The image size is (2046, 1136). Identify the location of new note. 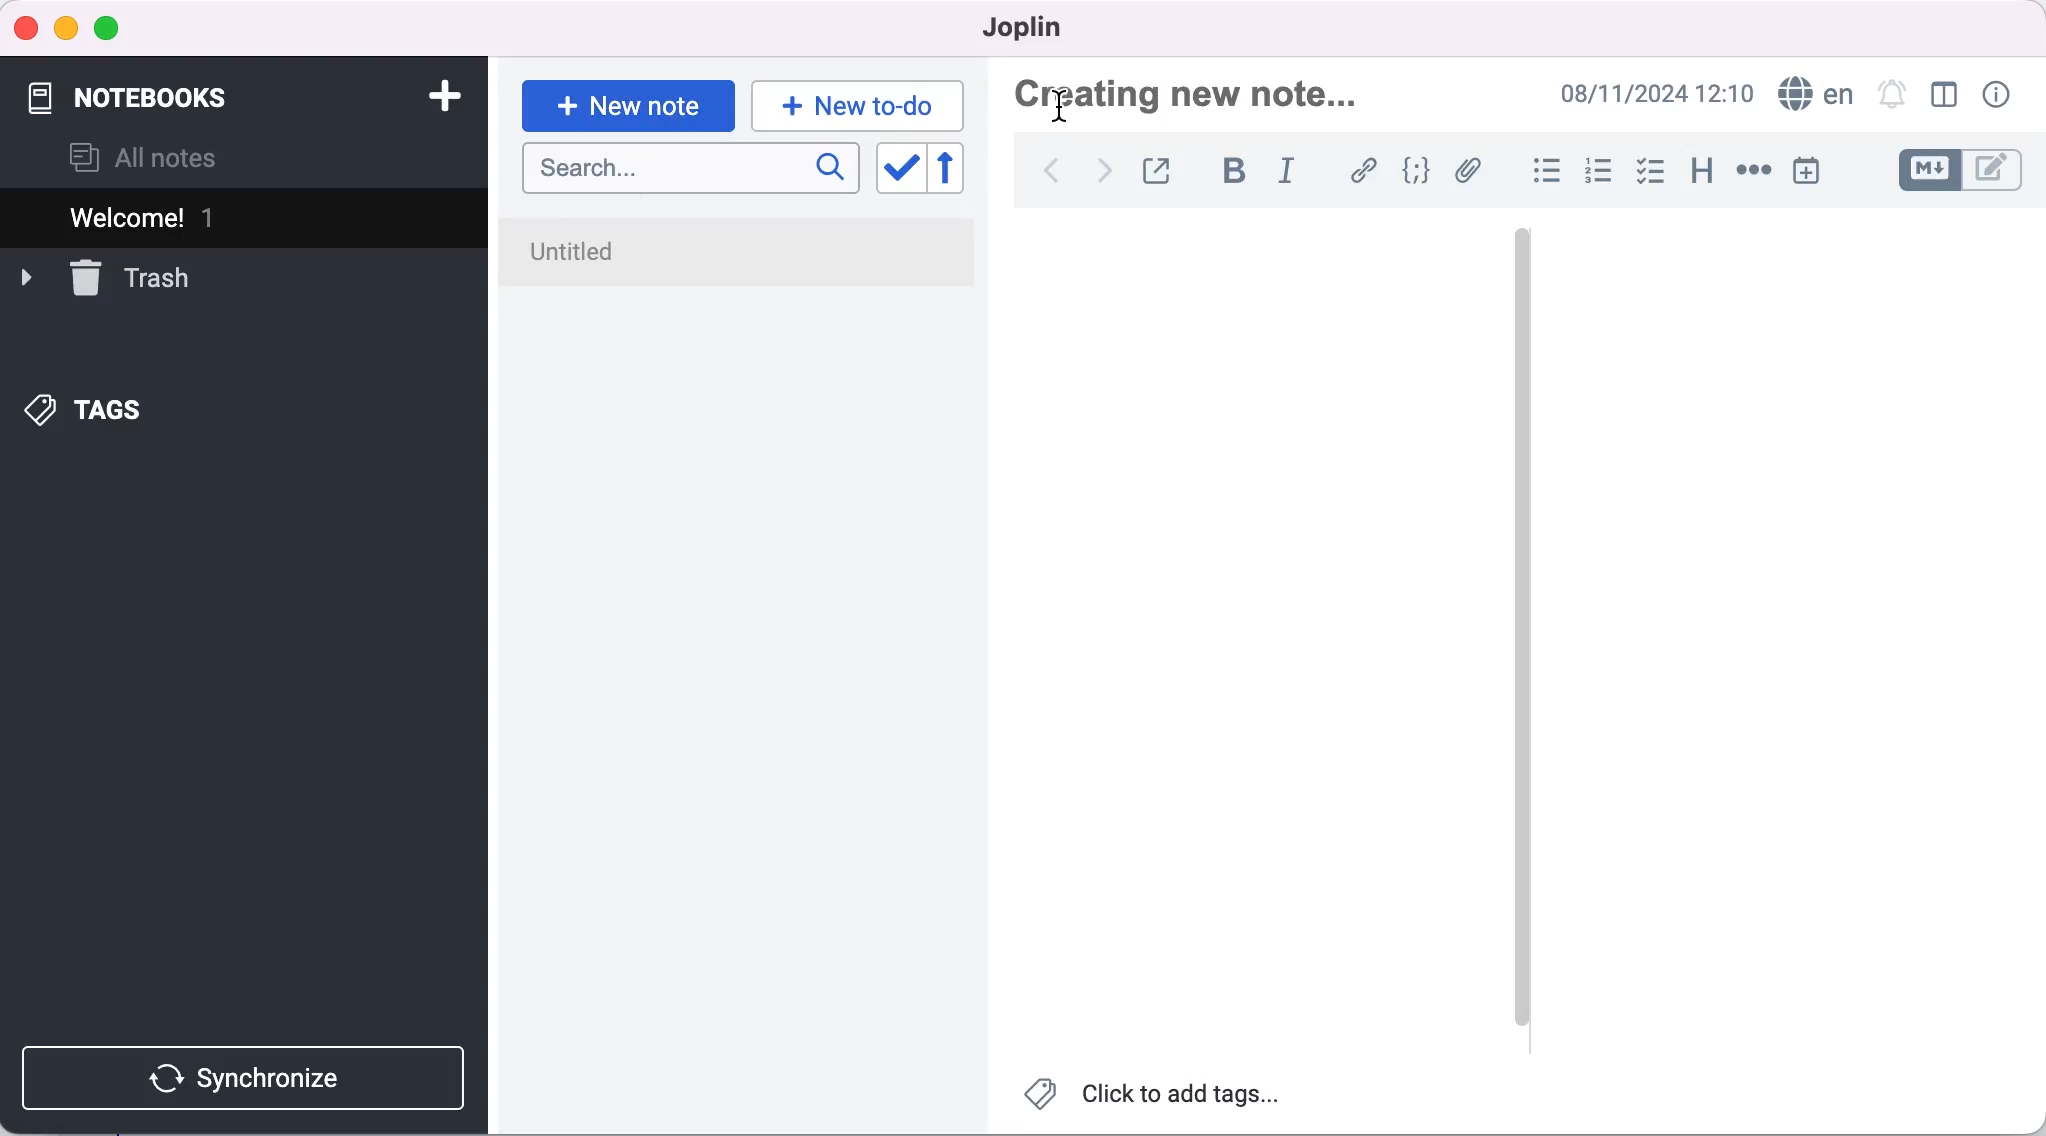
(628, 100).